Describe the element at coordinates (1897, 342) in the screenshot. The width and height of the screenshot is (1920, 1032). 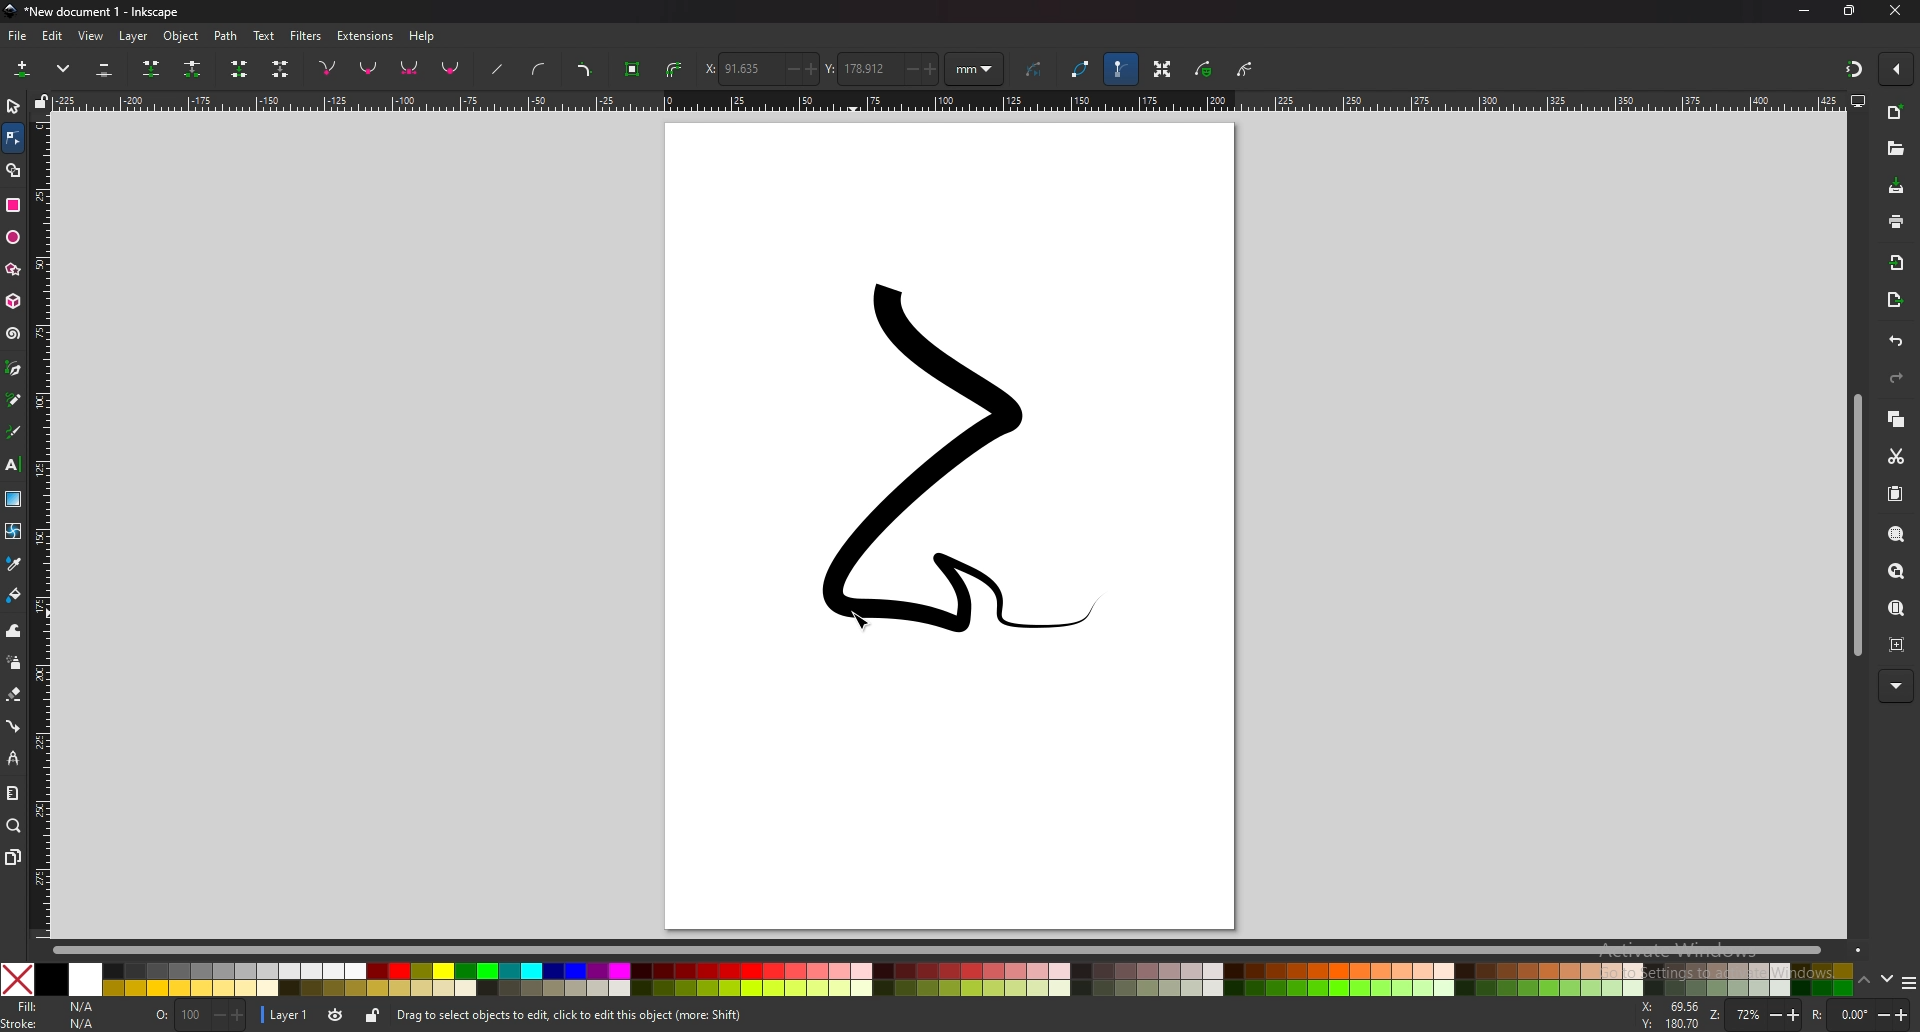
I see `undo` at that location.